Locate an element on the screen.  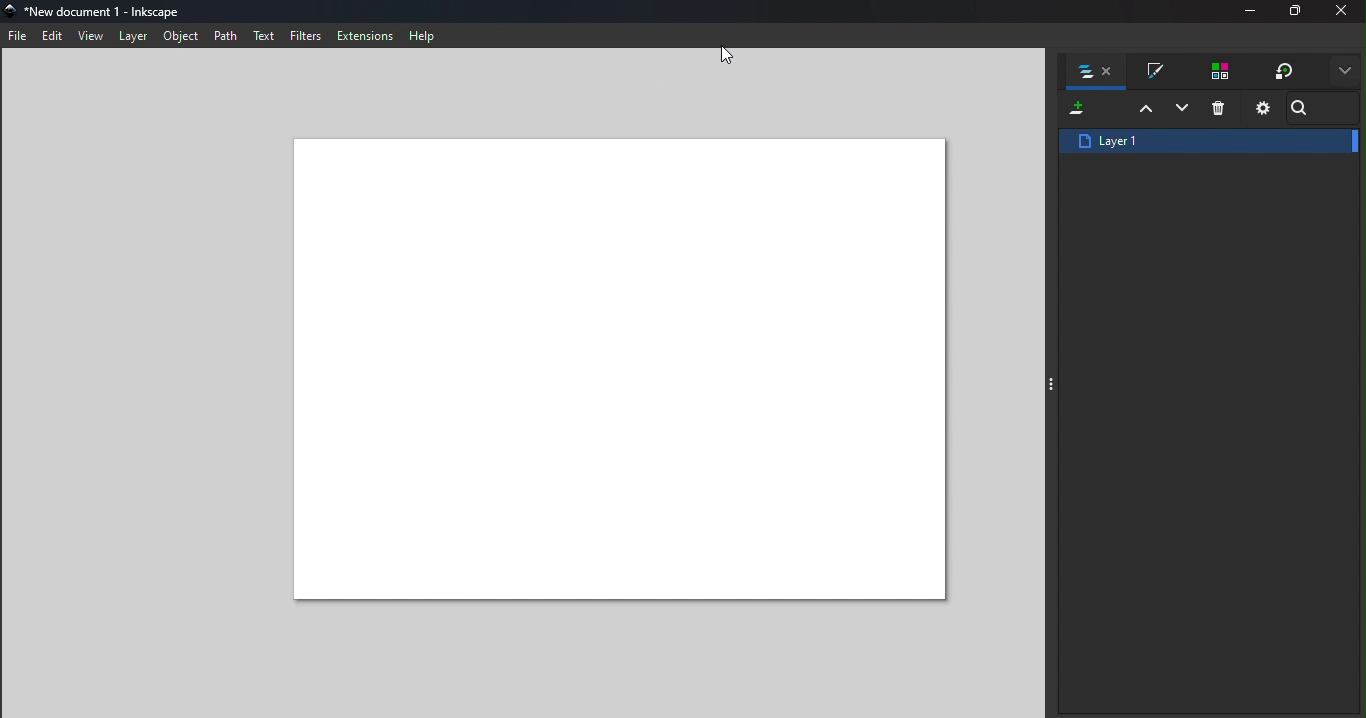
Deleted selected items is located at coordinates (1215, 109).